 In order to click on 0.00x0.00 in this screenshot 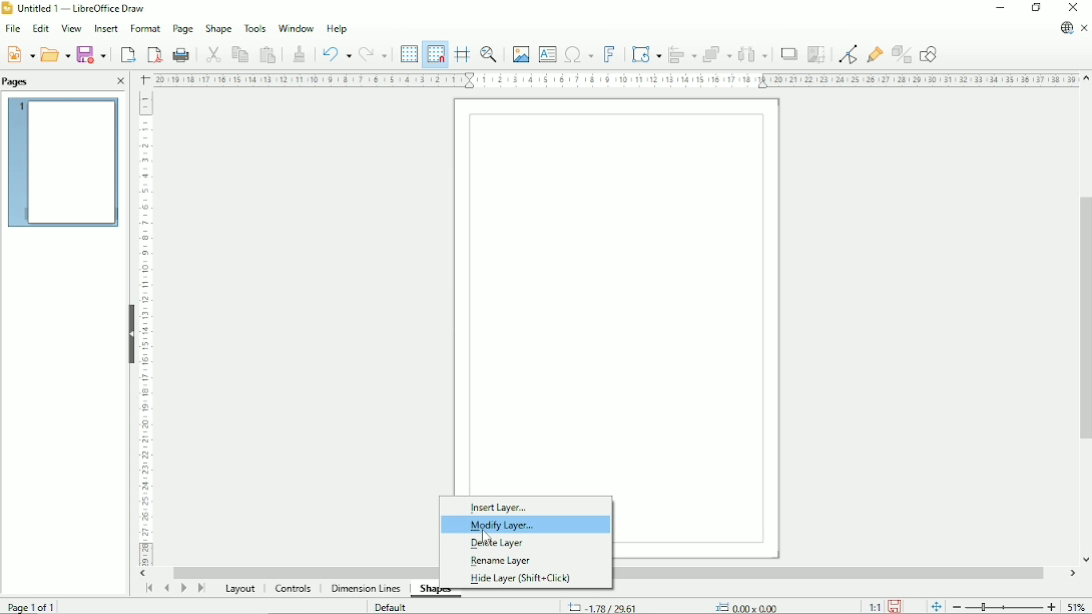, I will do `click(745, 606)`.